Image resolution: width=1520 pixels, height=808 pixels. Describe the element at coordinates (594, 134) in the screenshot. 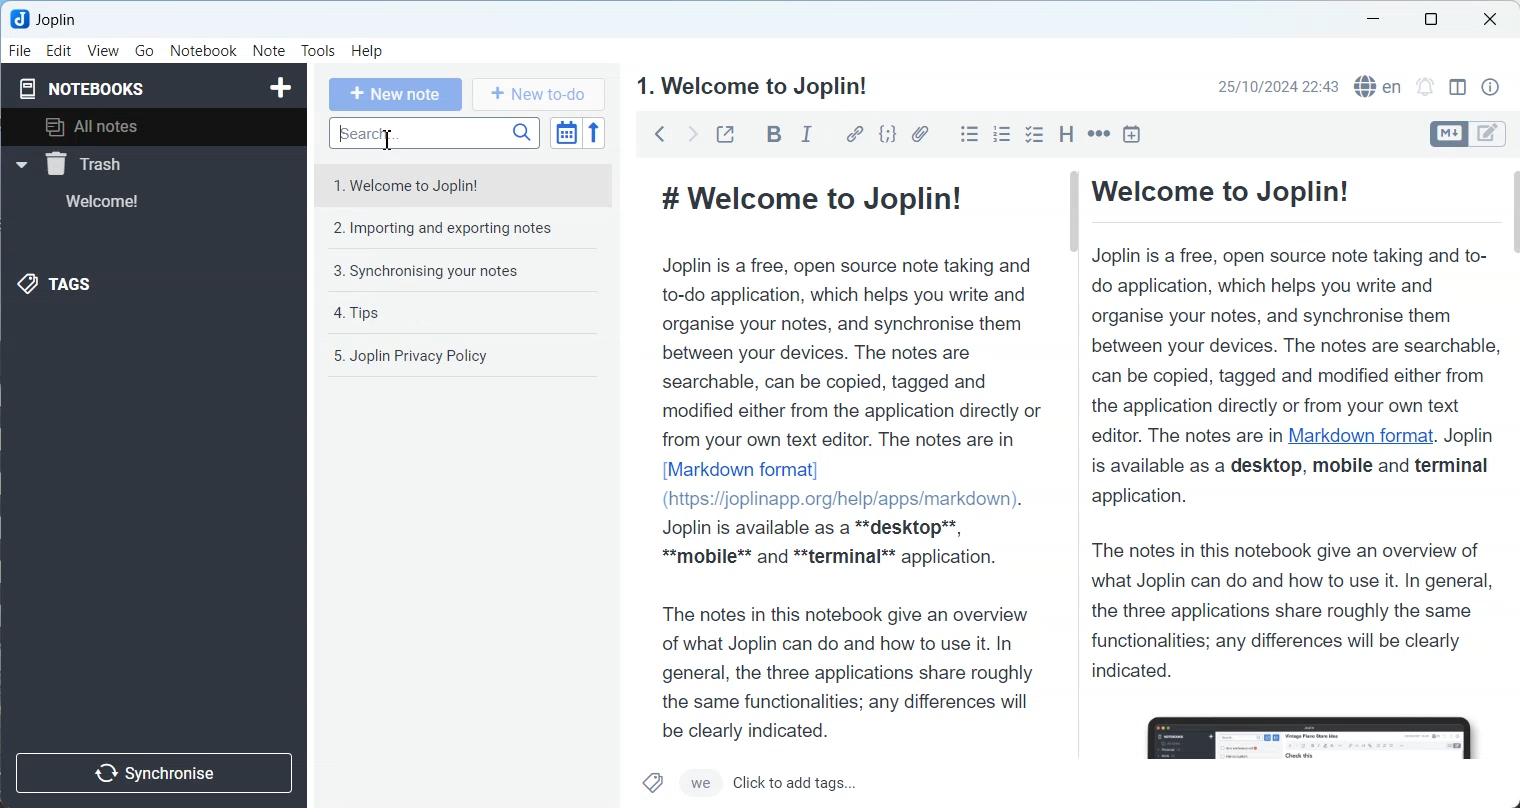

I see `Reserve sort order` at that location.